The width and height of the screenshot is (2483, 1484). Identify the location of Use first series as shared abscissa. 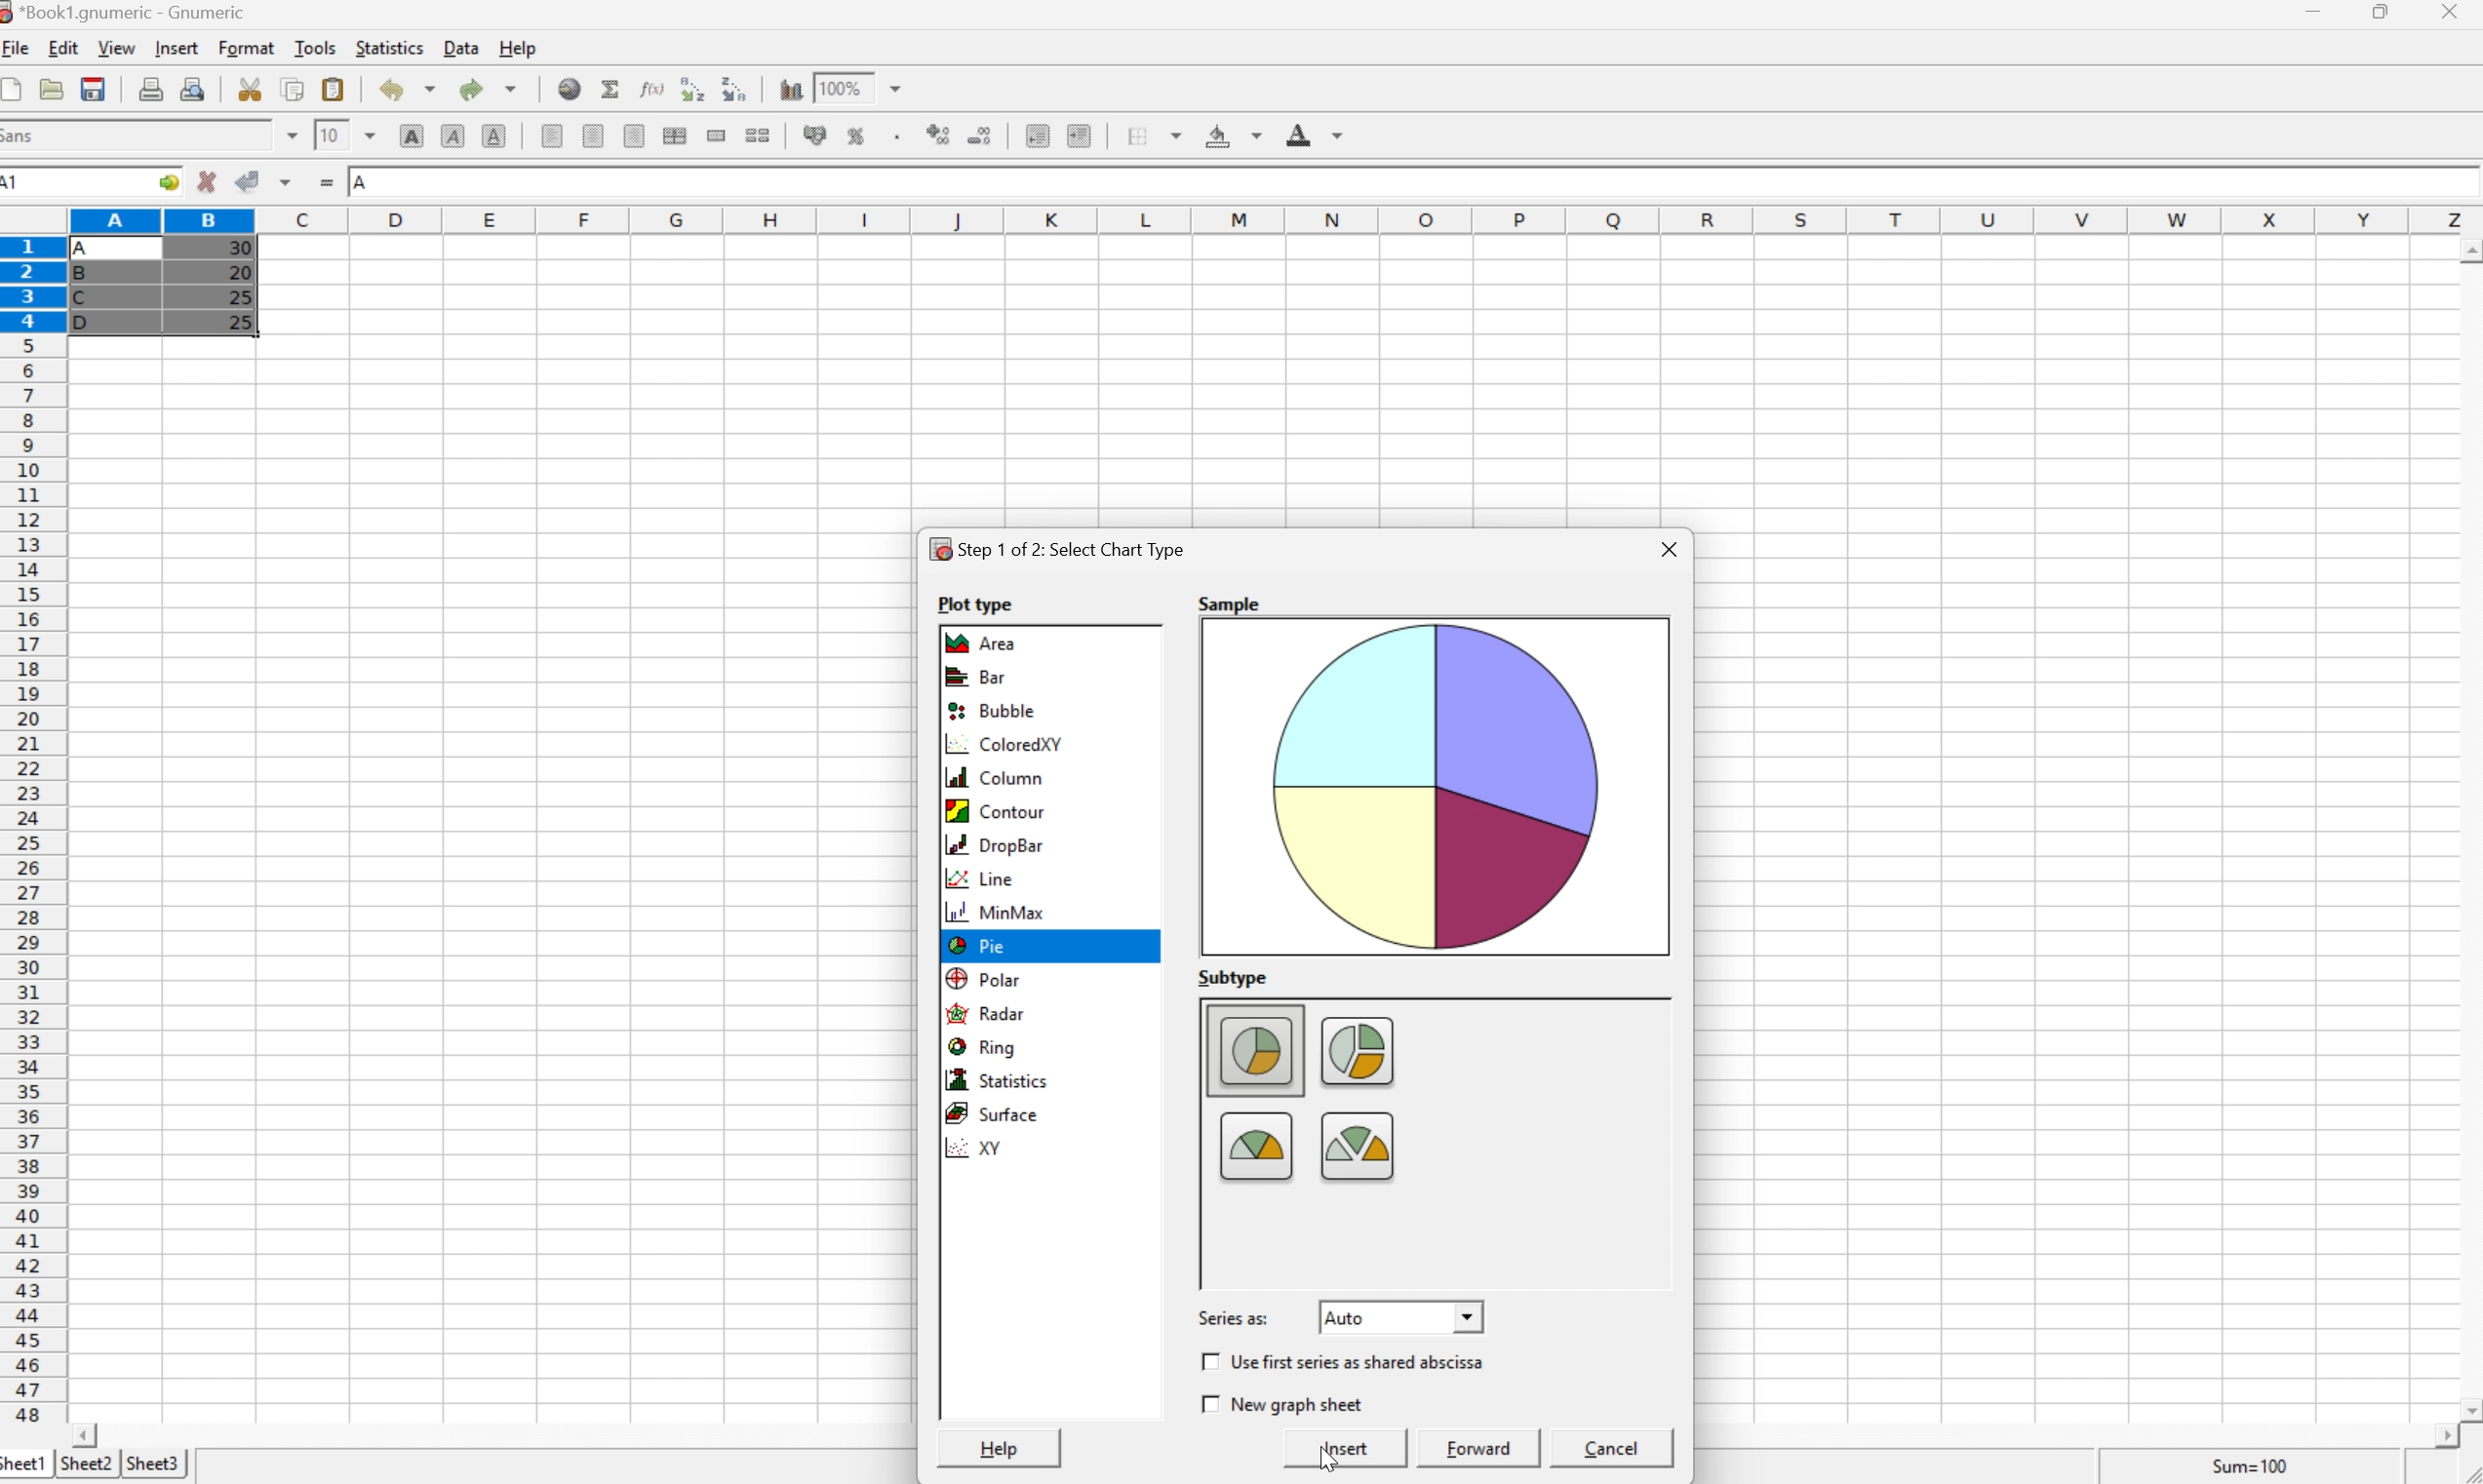
(1360, 1361).